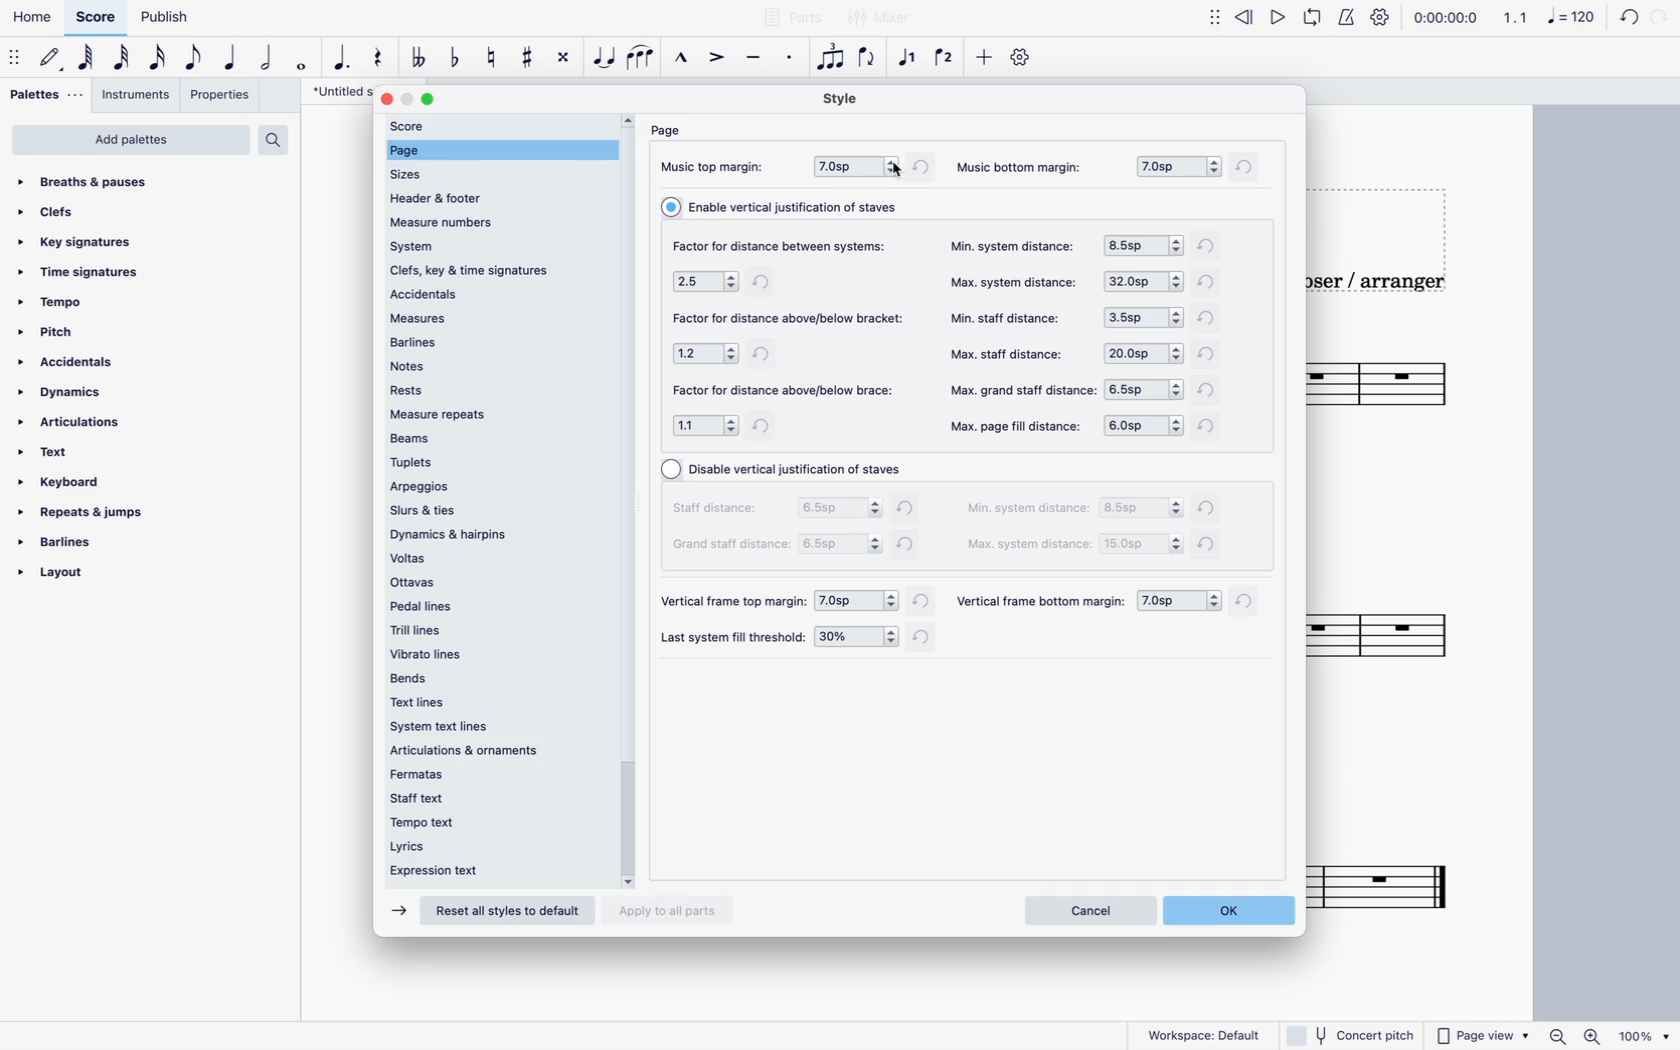 The width and height of the screenshot is (1680, 1050). What do you see at coordinates (857, 638) in the screenshot?
I see `options` at bounding box center [857, 638].